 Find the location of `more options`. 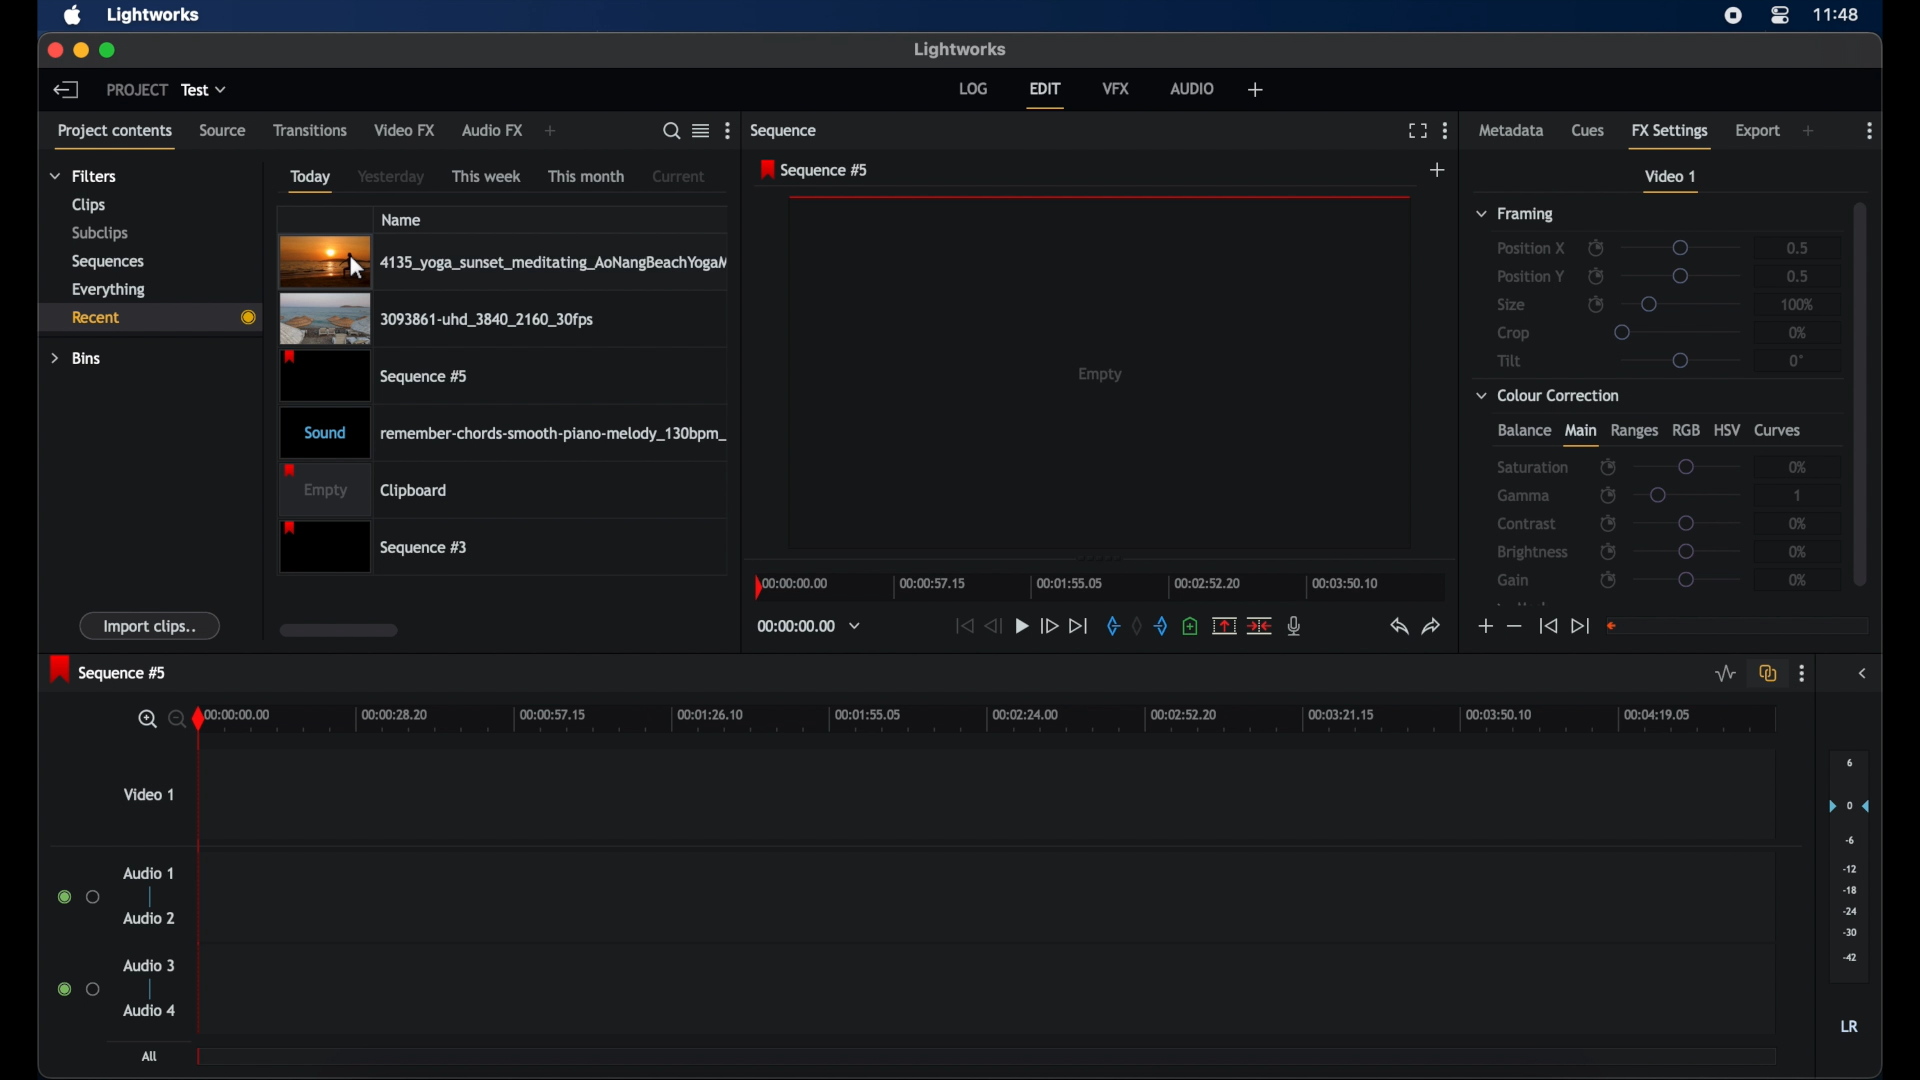

more options is located at coordinates (1445, 130).